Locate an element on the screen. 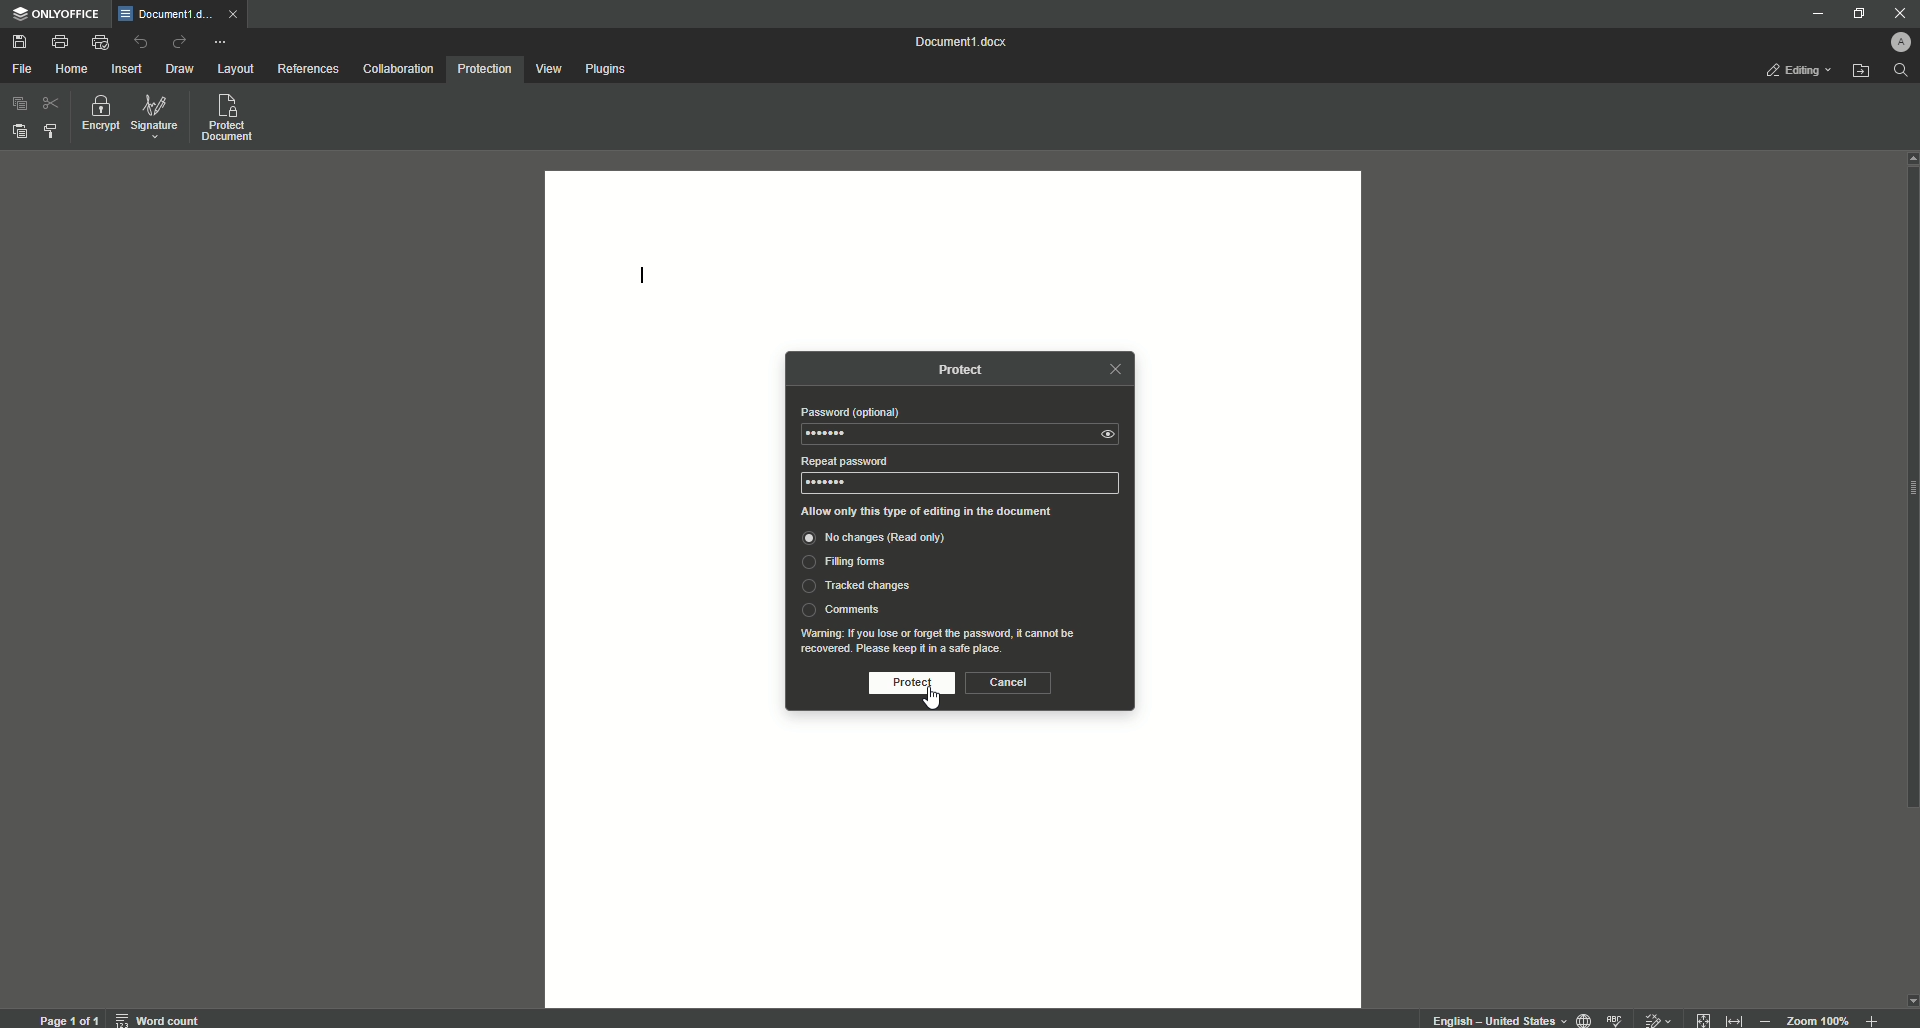 The image size is (1920, 1028). Redo is located at coordinates (178, 41).